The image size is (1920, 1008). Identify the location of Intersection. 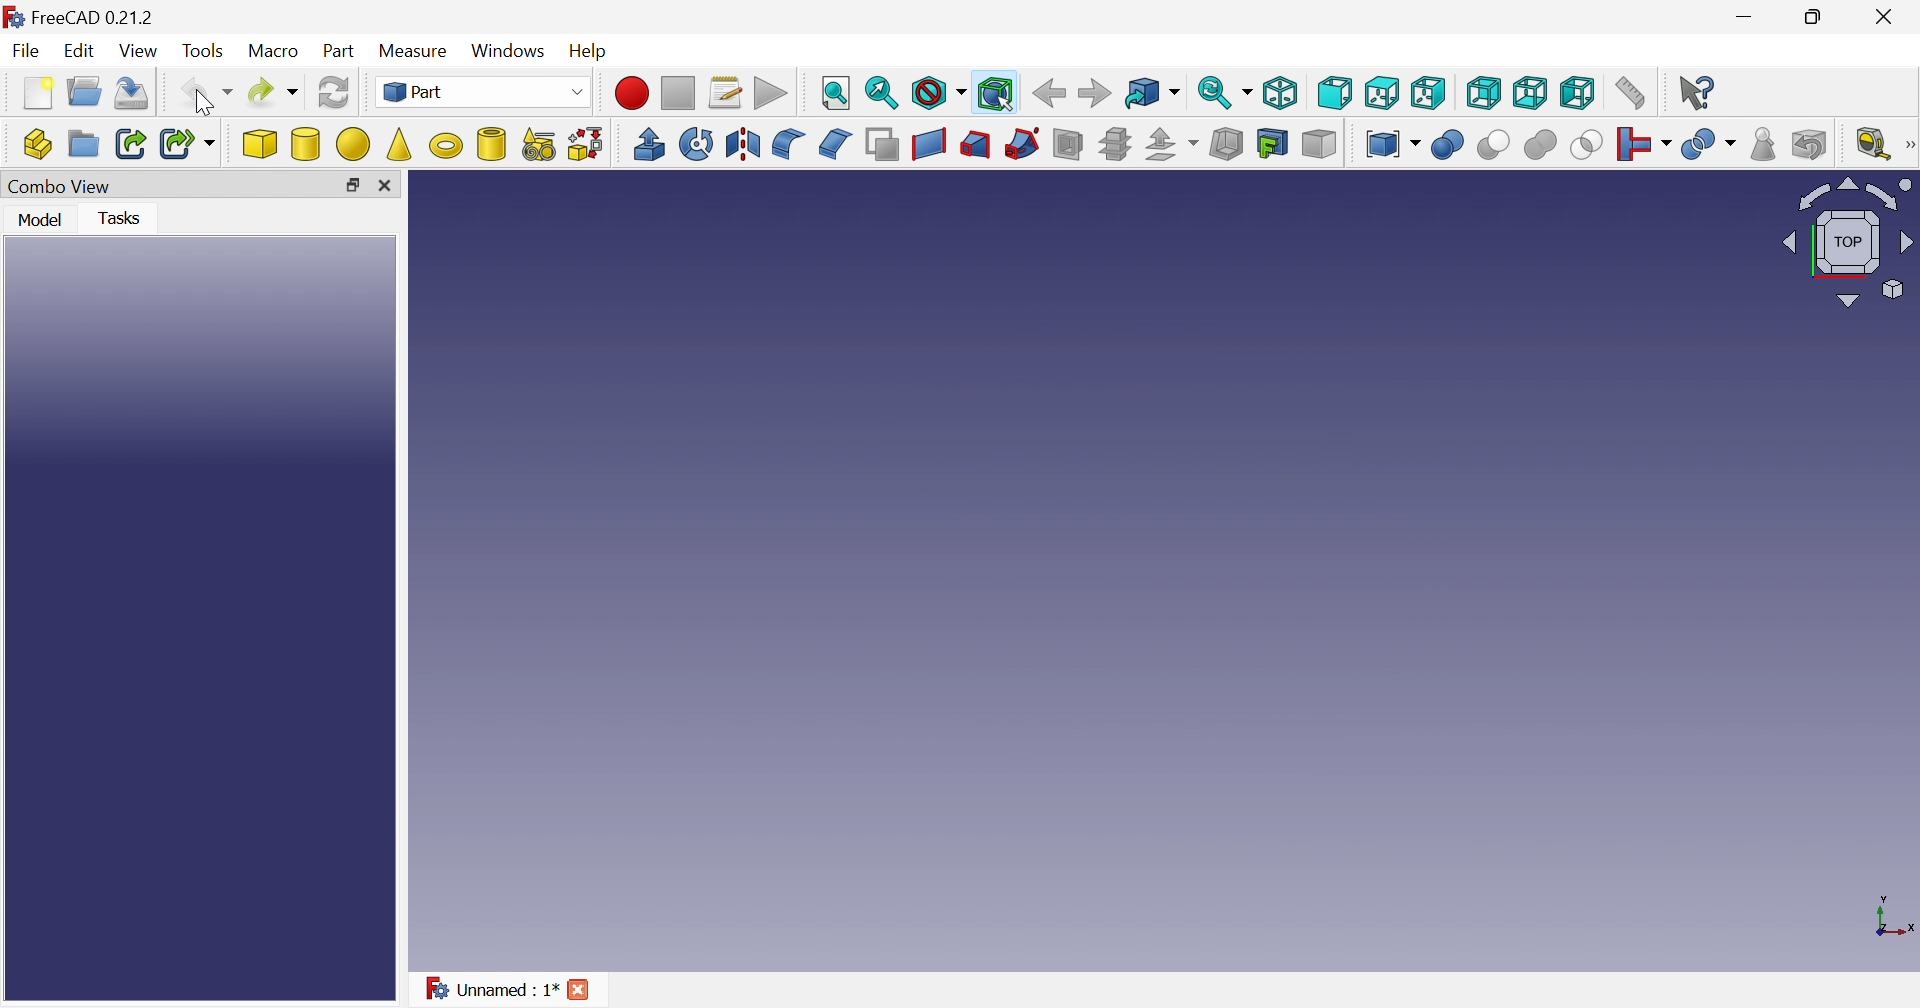
(1588, 145).